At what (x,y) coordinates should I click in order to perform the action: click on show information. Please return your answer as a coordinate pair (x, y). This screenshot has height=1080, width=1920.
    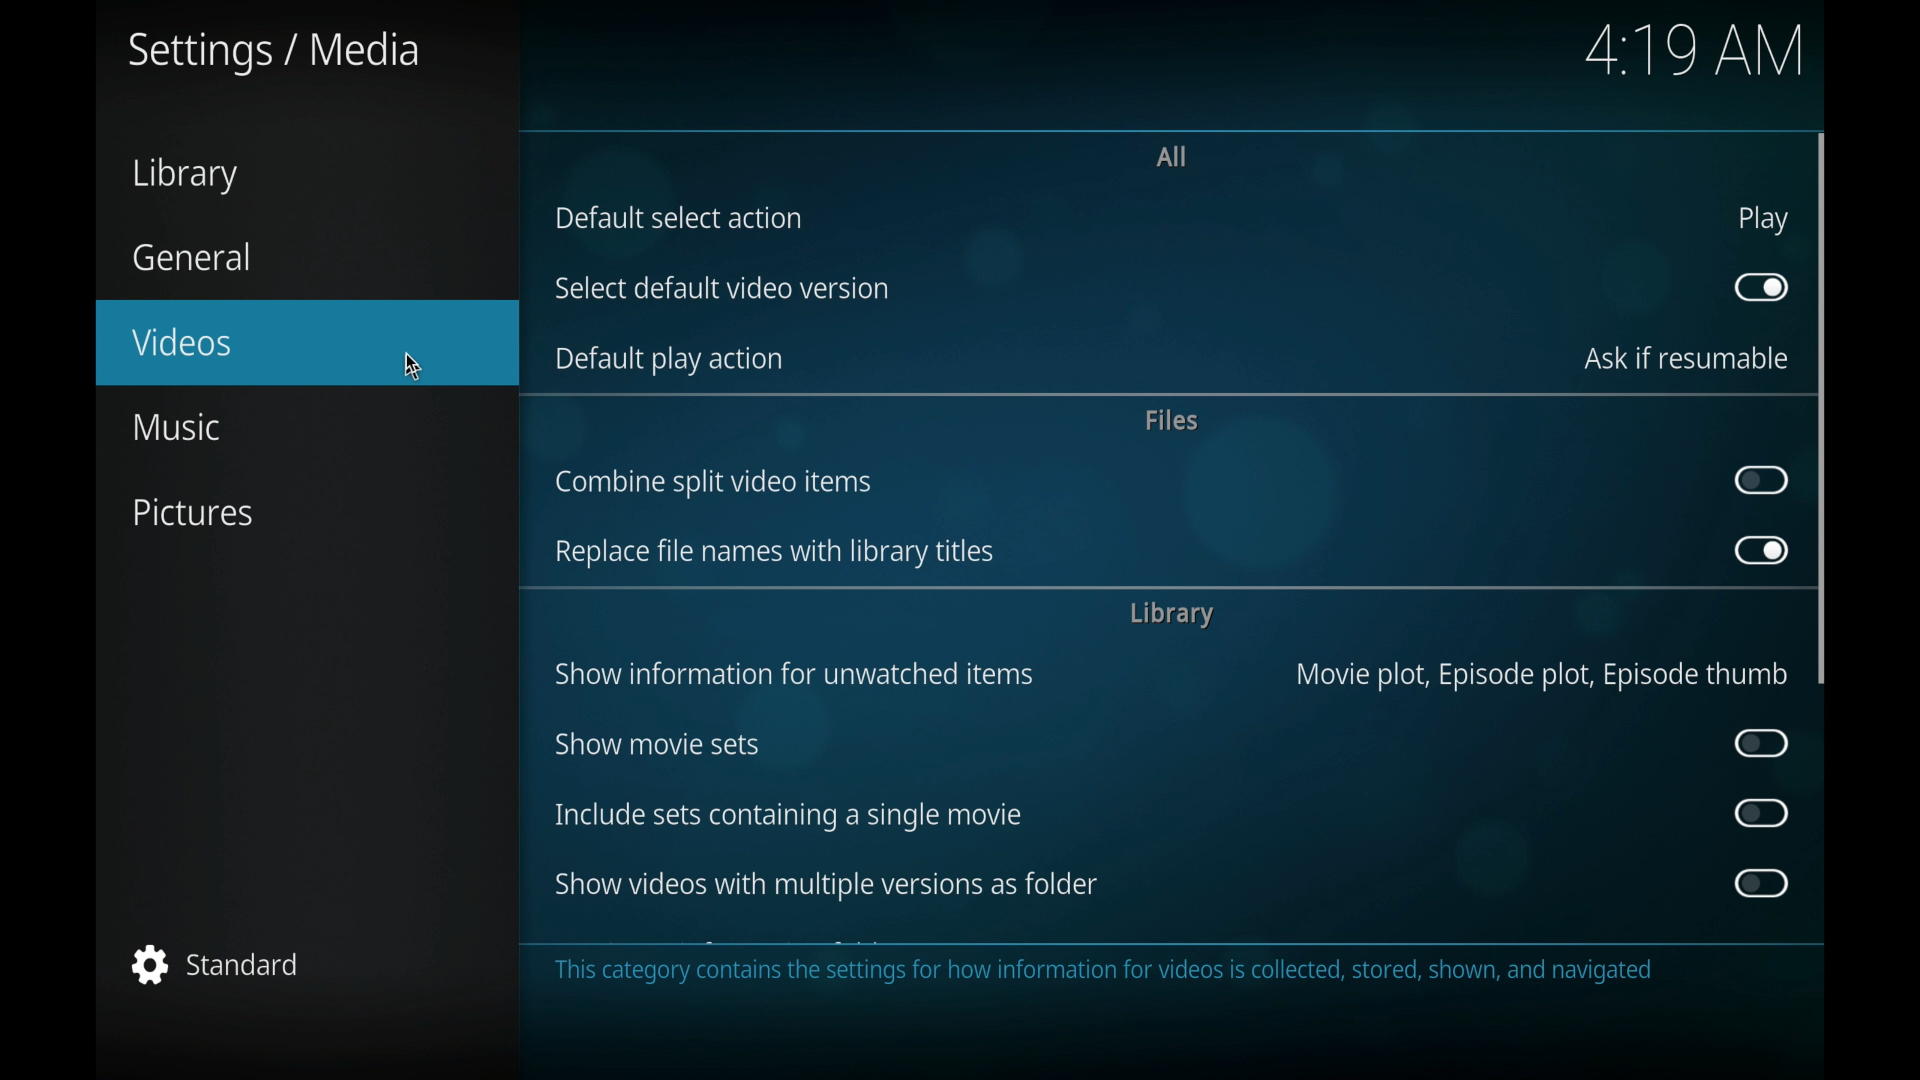
    Looking at the image, I should click on (794, 675).